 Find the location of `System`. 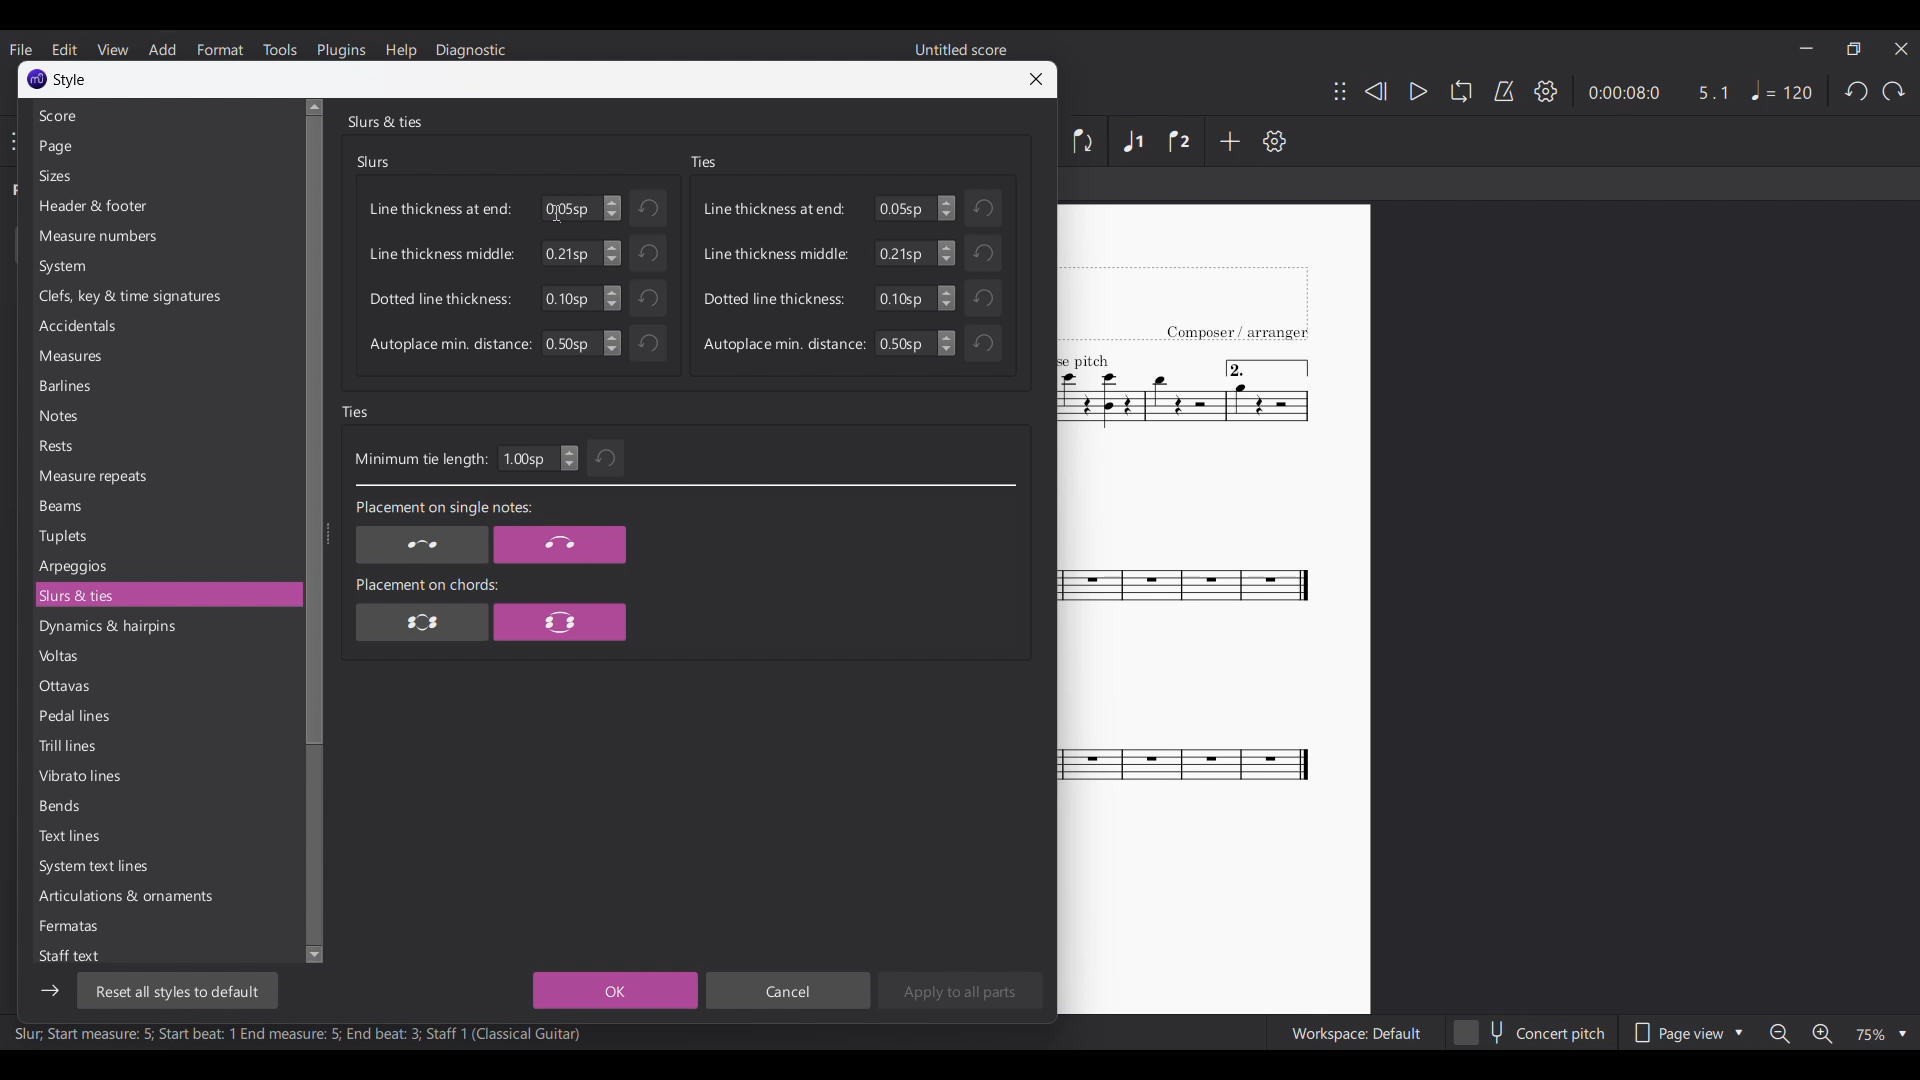

System is located at coordinates (164, 266).